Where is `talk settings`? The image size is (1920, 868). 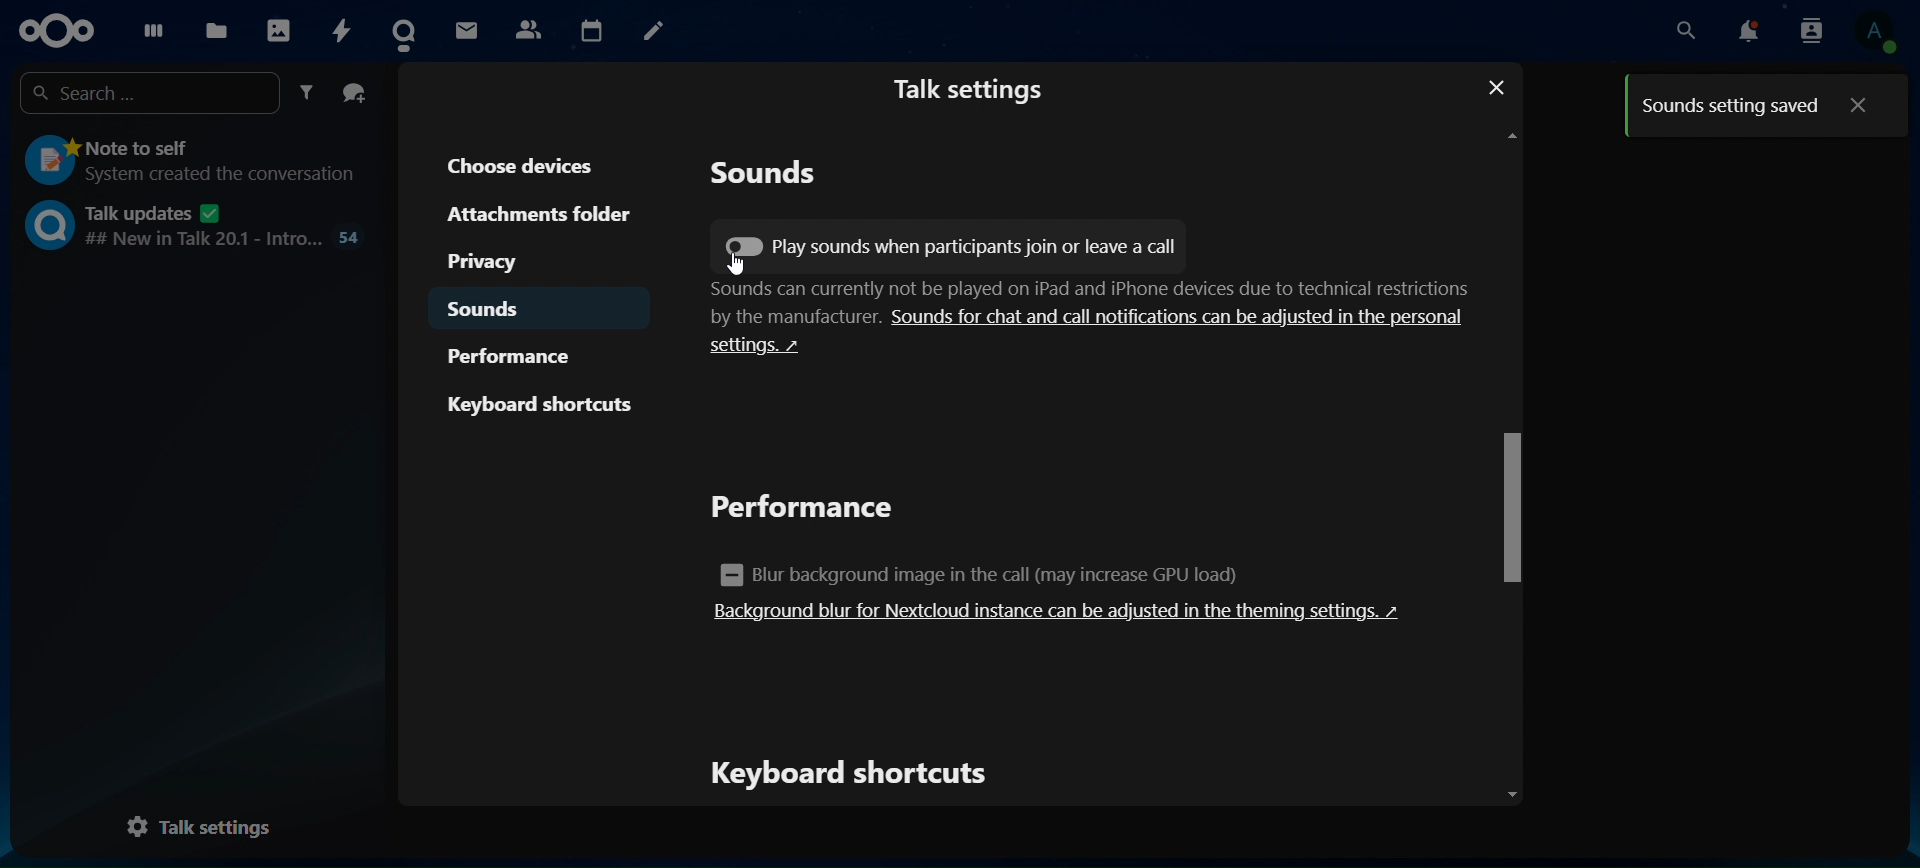 talk settings is located at coordinates (212, 826).